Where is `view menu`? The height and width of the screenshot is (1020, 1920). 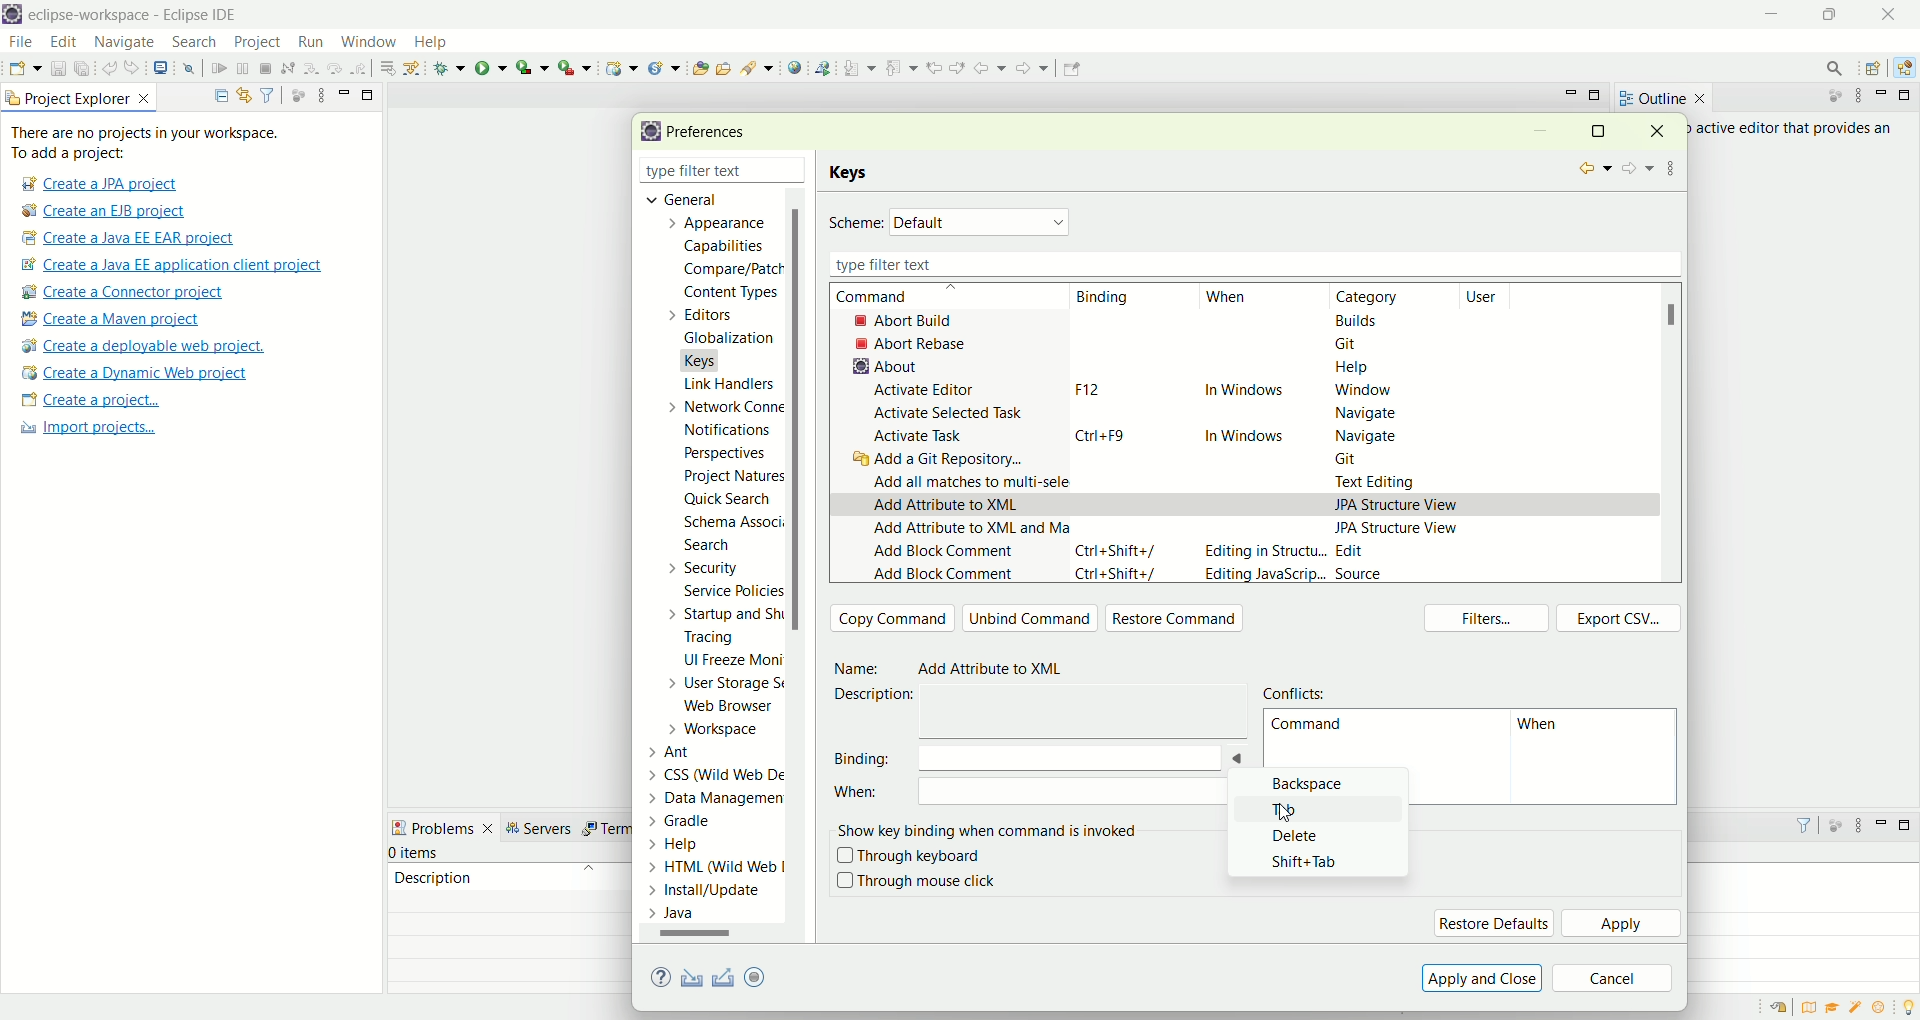 view menu is located at coordinates (319, 94).